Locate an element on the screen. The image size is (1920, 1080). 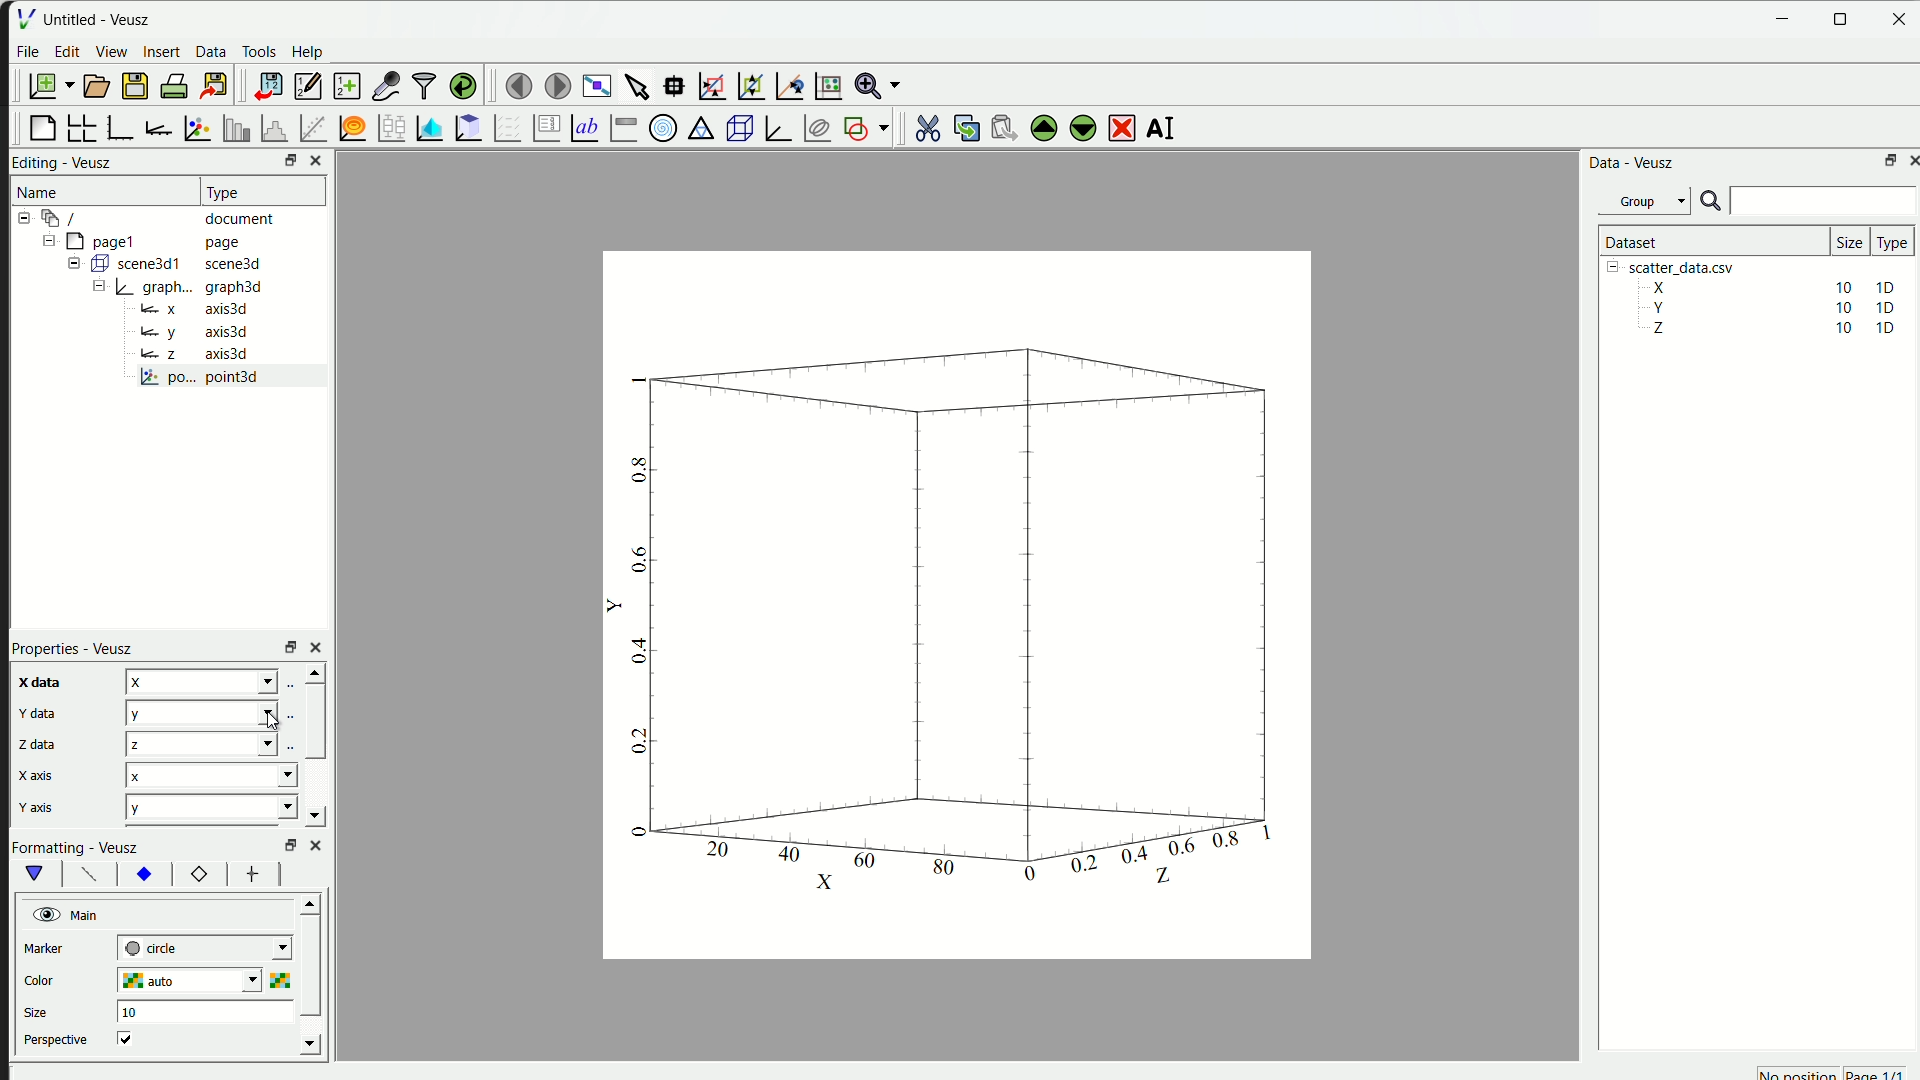
close is located at coordinates (1895, 18).